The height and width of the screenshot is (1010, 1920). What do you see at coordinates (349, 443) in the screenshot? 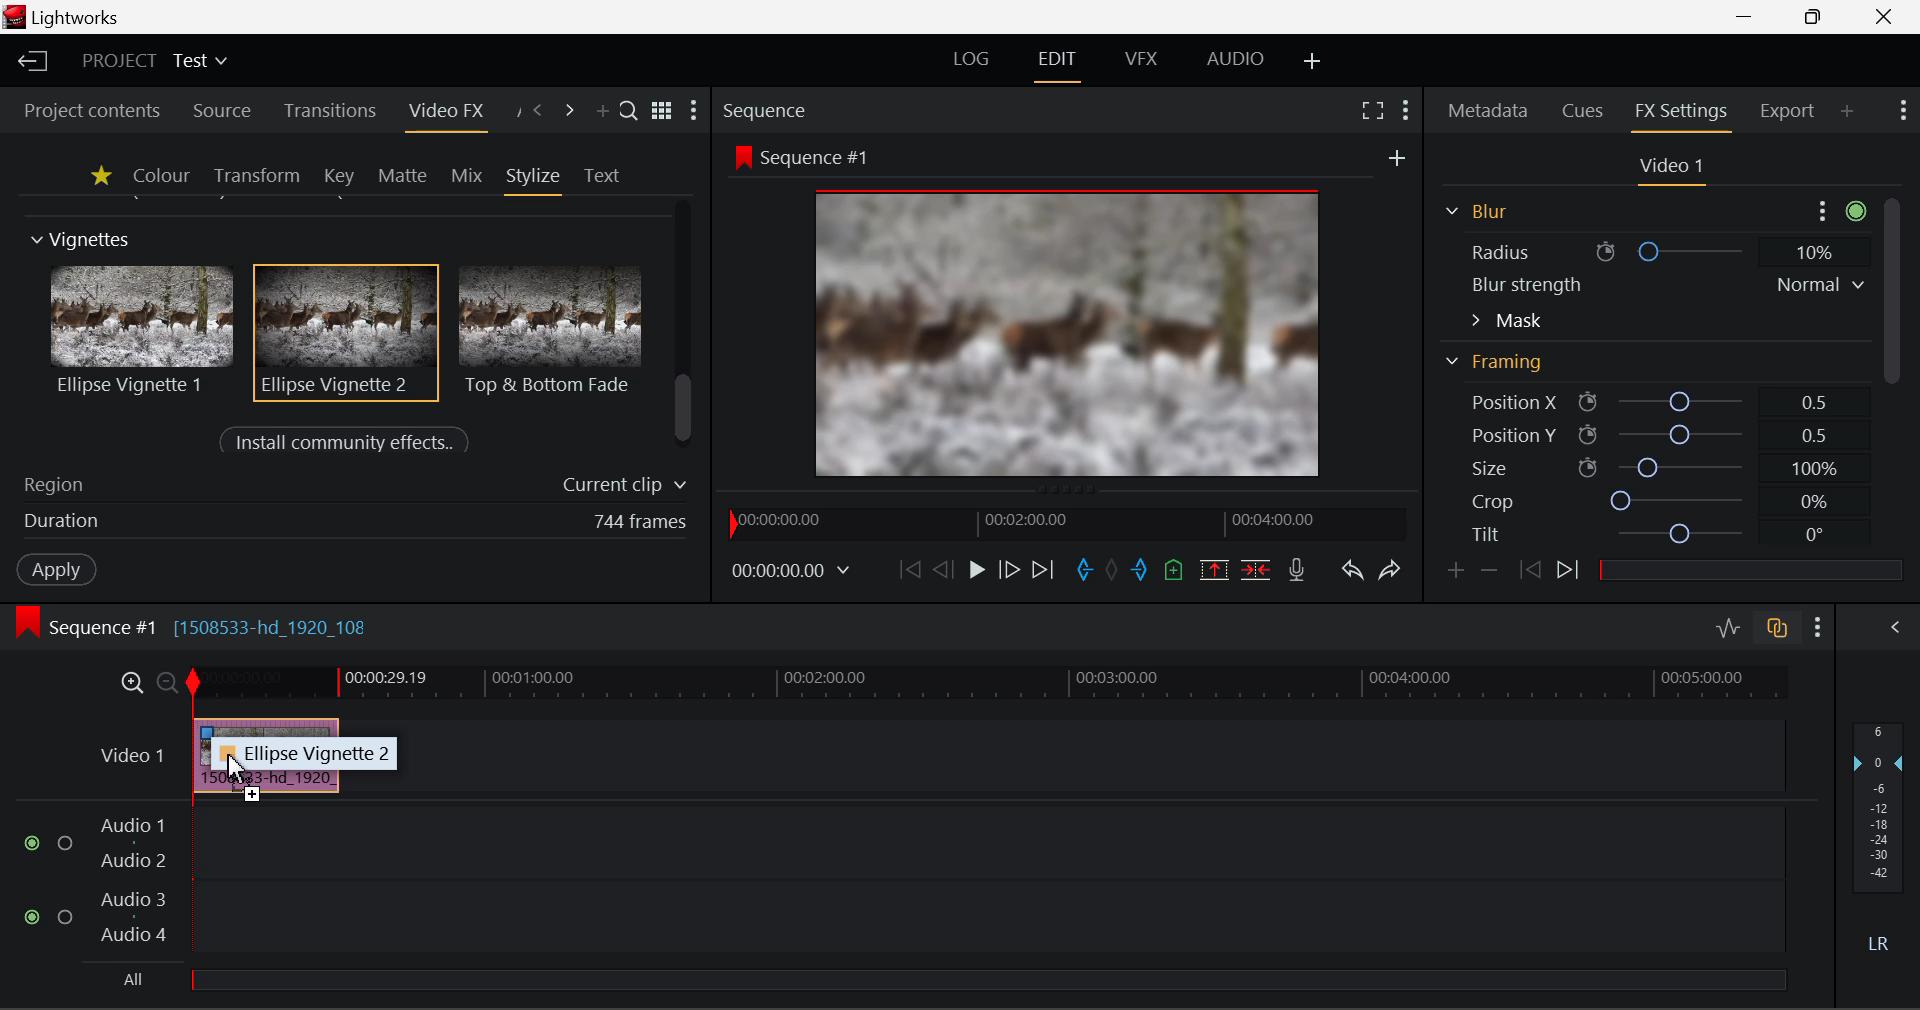
I see `Install community effects` at bounding box center [349, 443].